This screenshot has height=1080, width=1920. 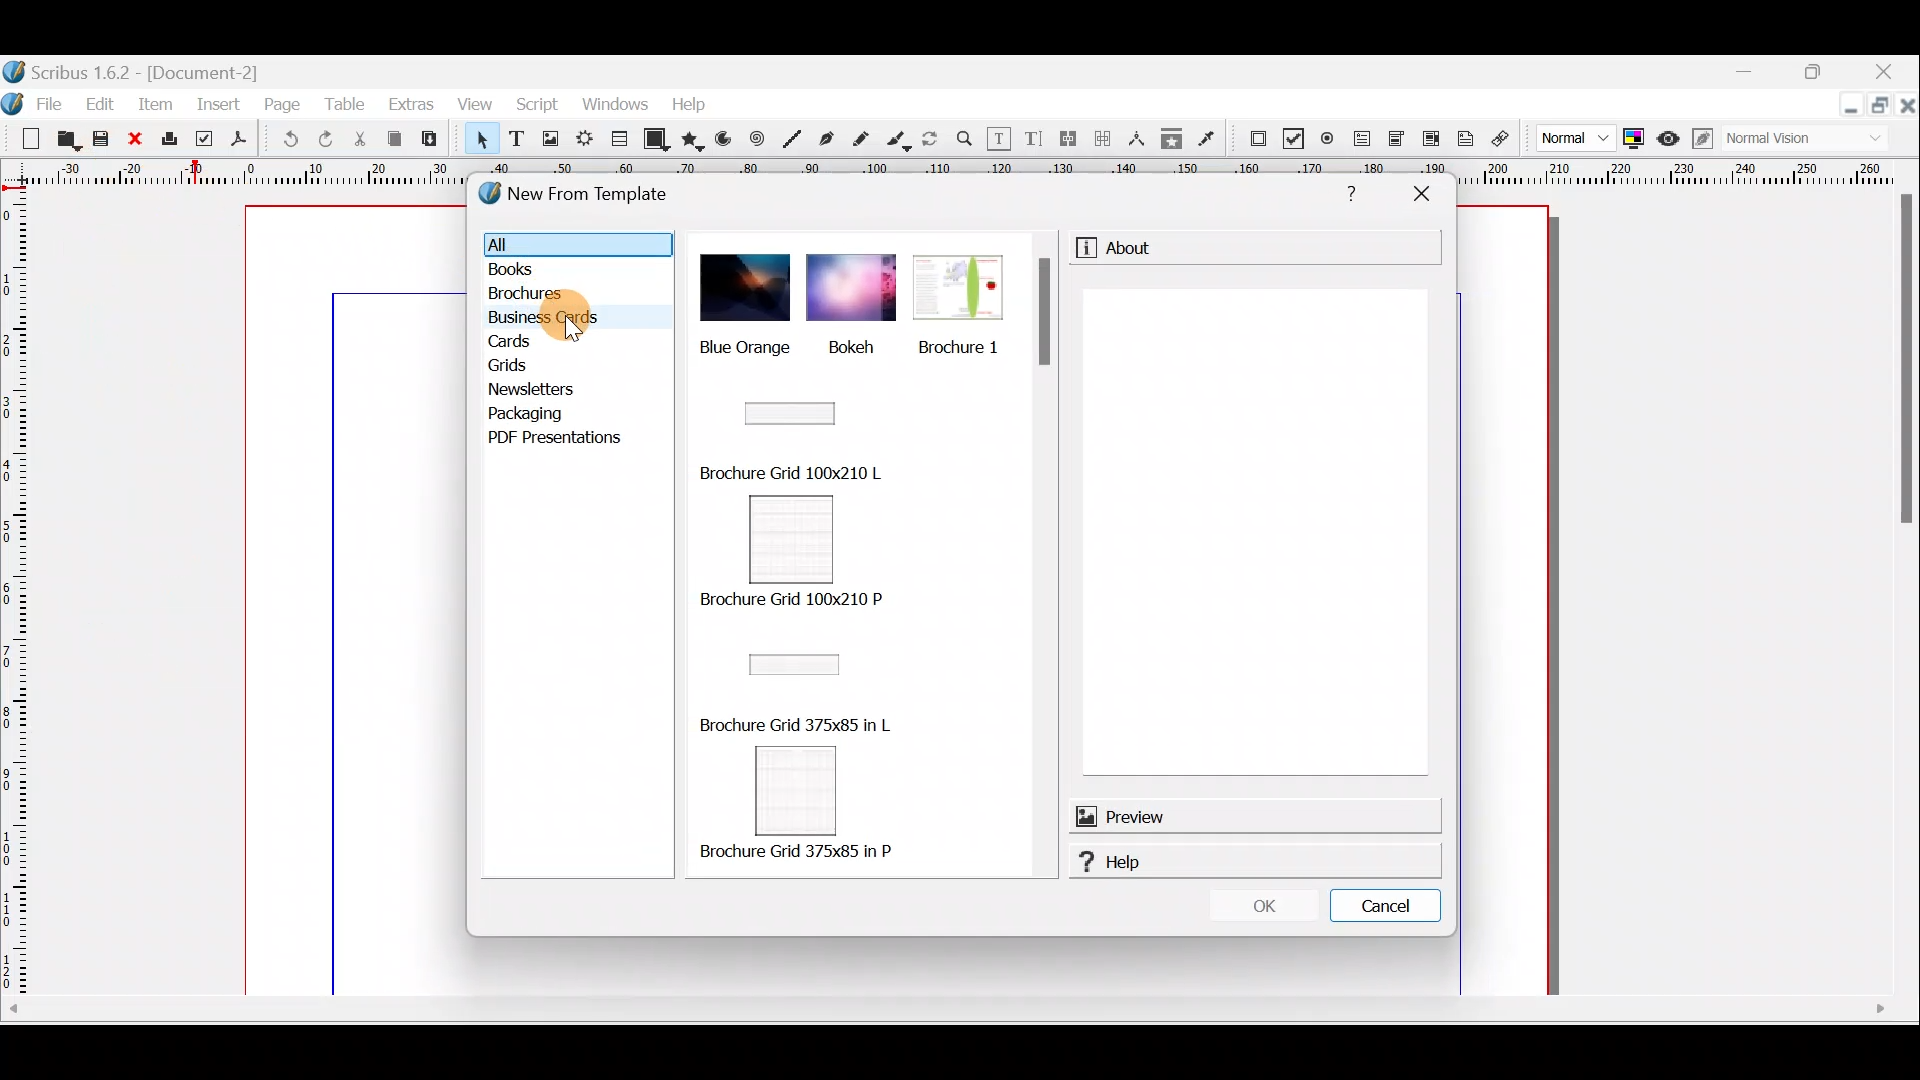 What do you see at coordinates (290, 140) in the screenshot?
I see `Undo` at bounding box center [290, 140].